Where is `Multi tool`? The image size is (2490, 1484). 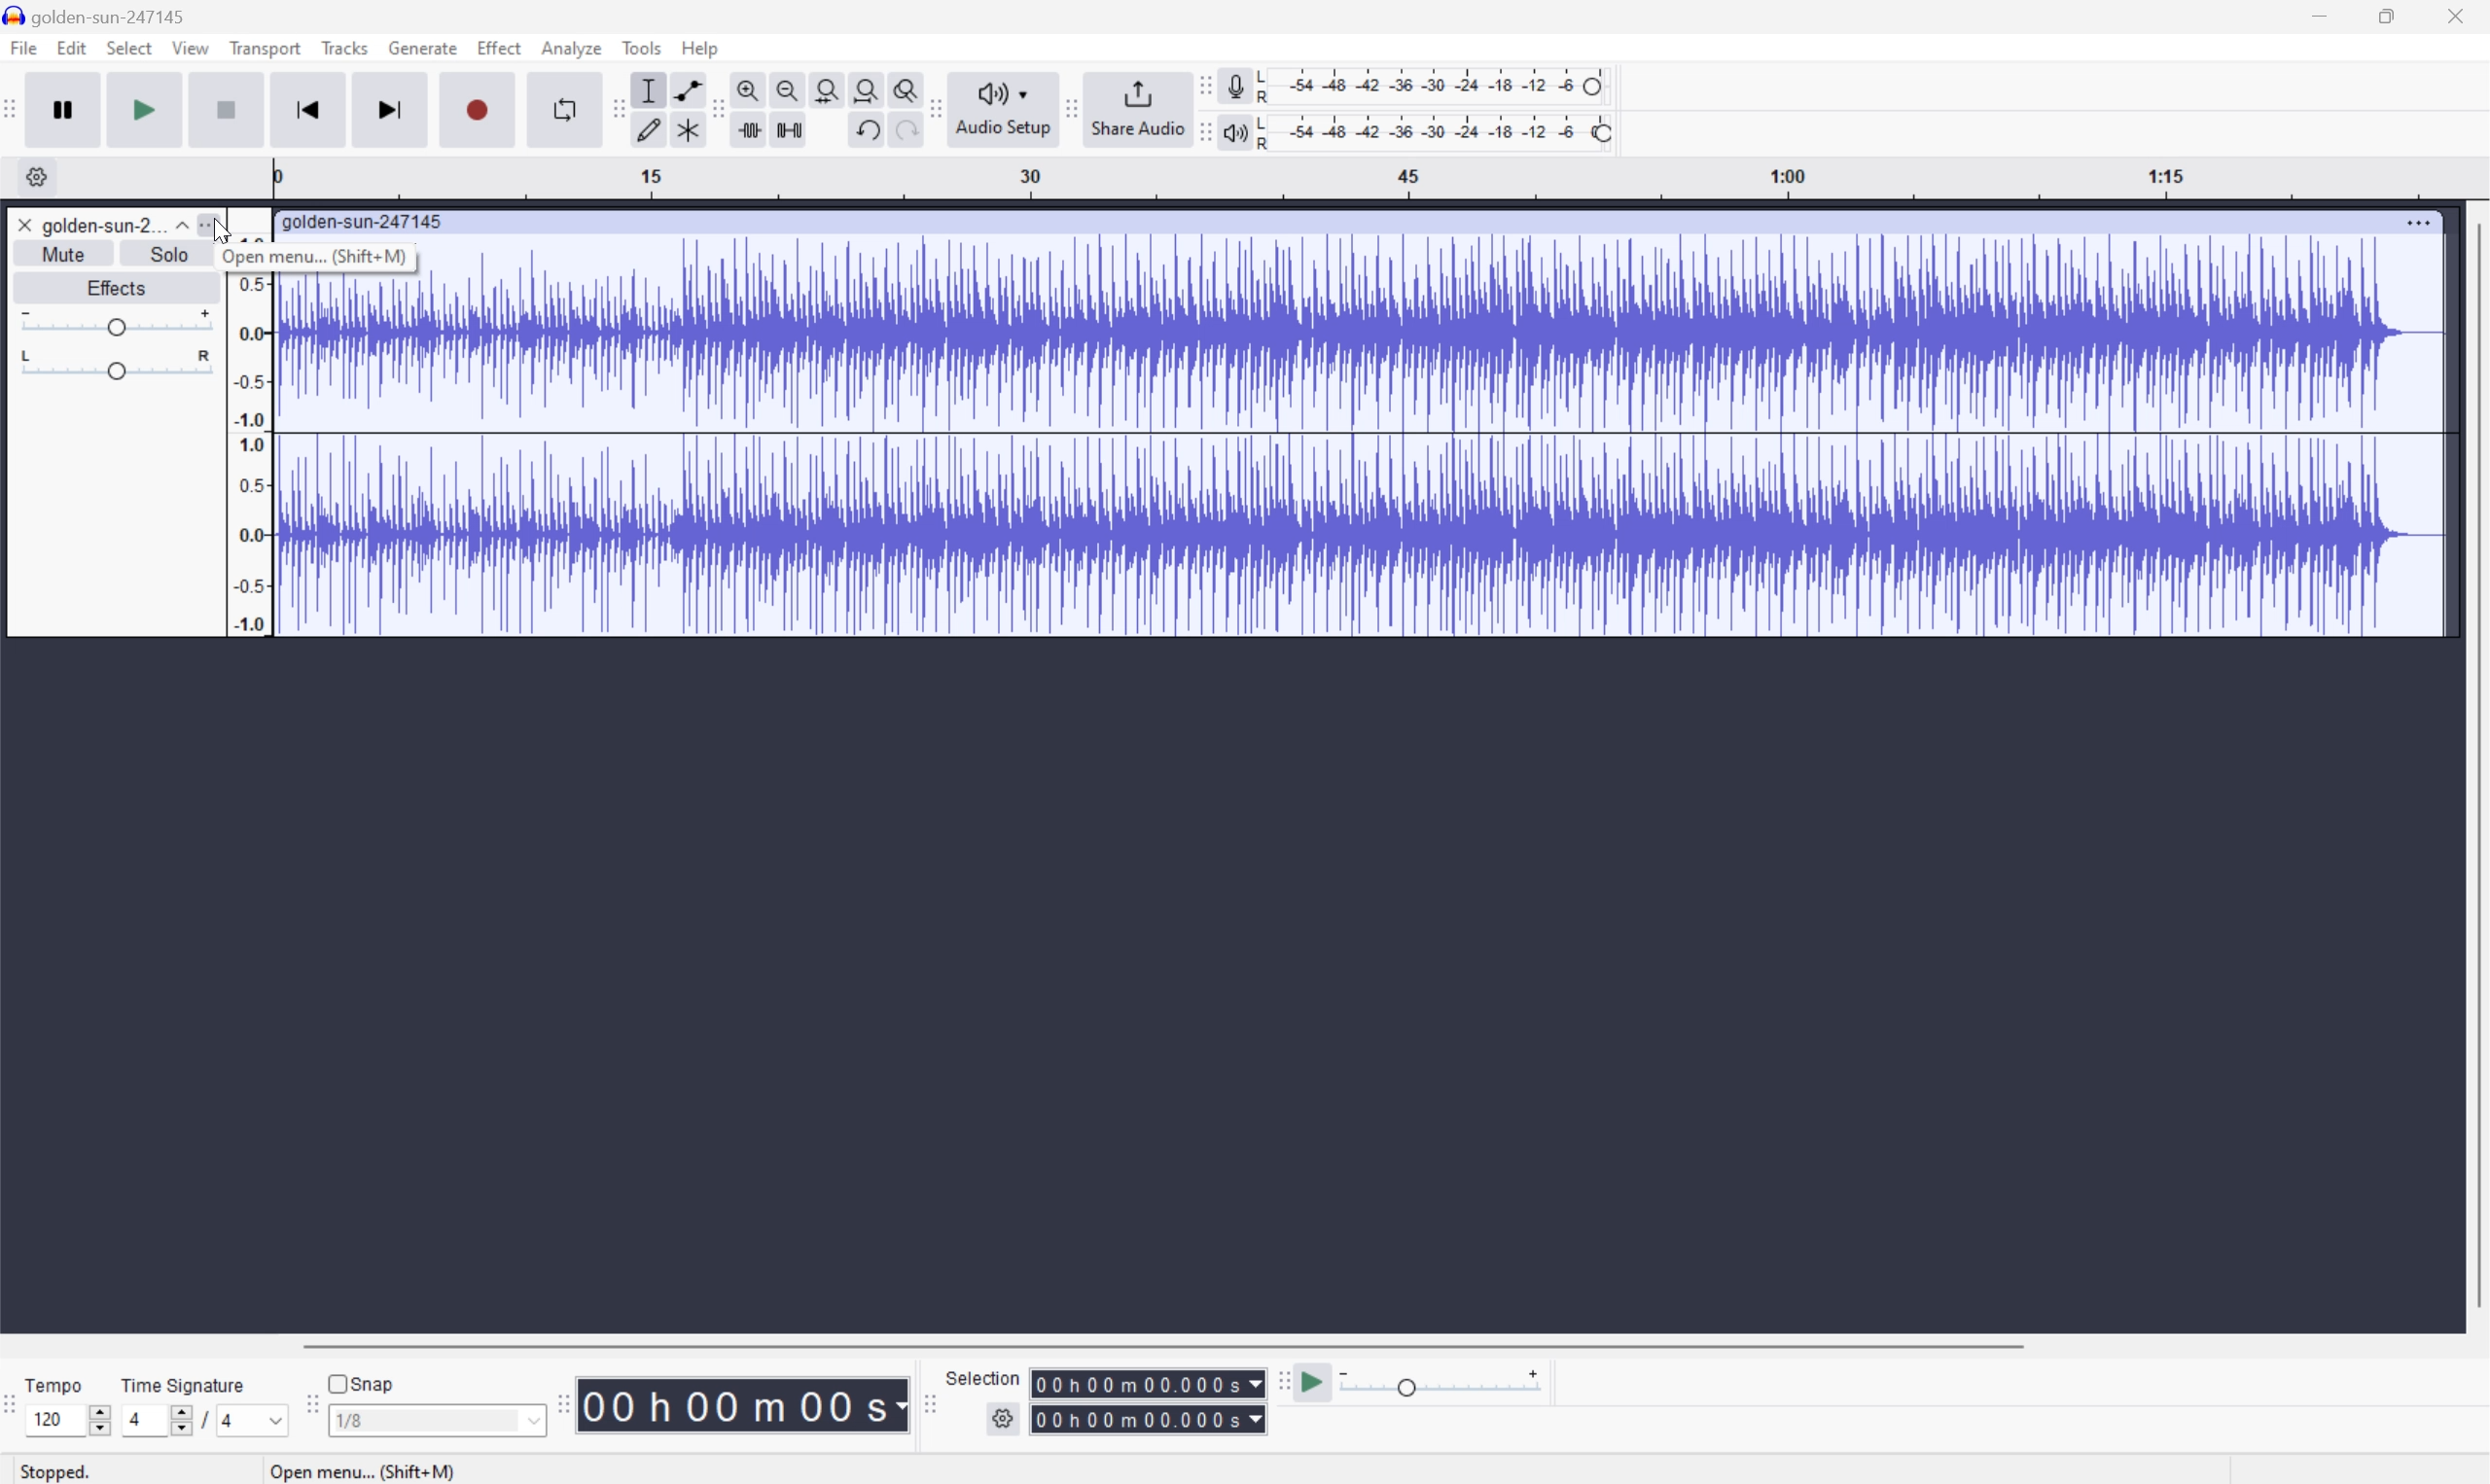 Multi tool is located at coordinates (687, 128).